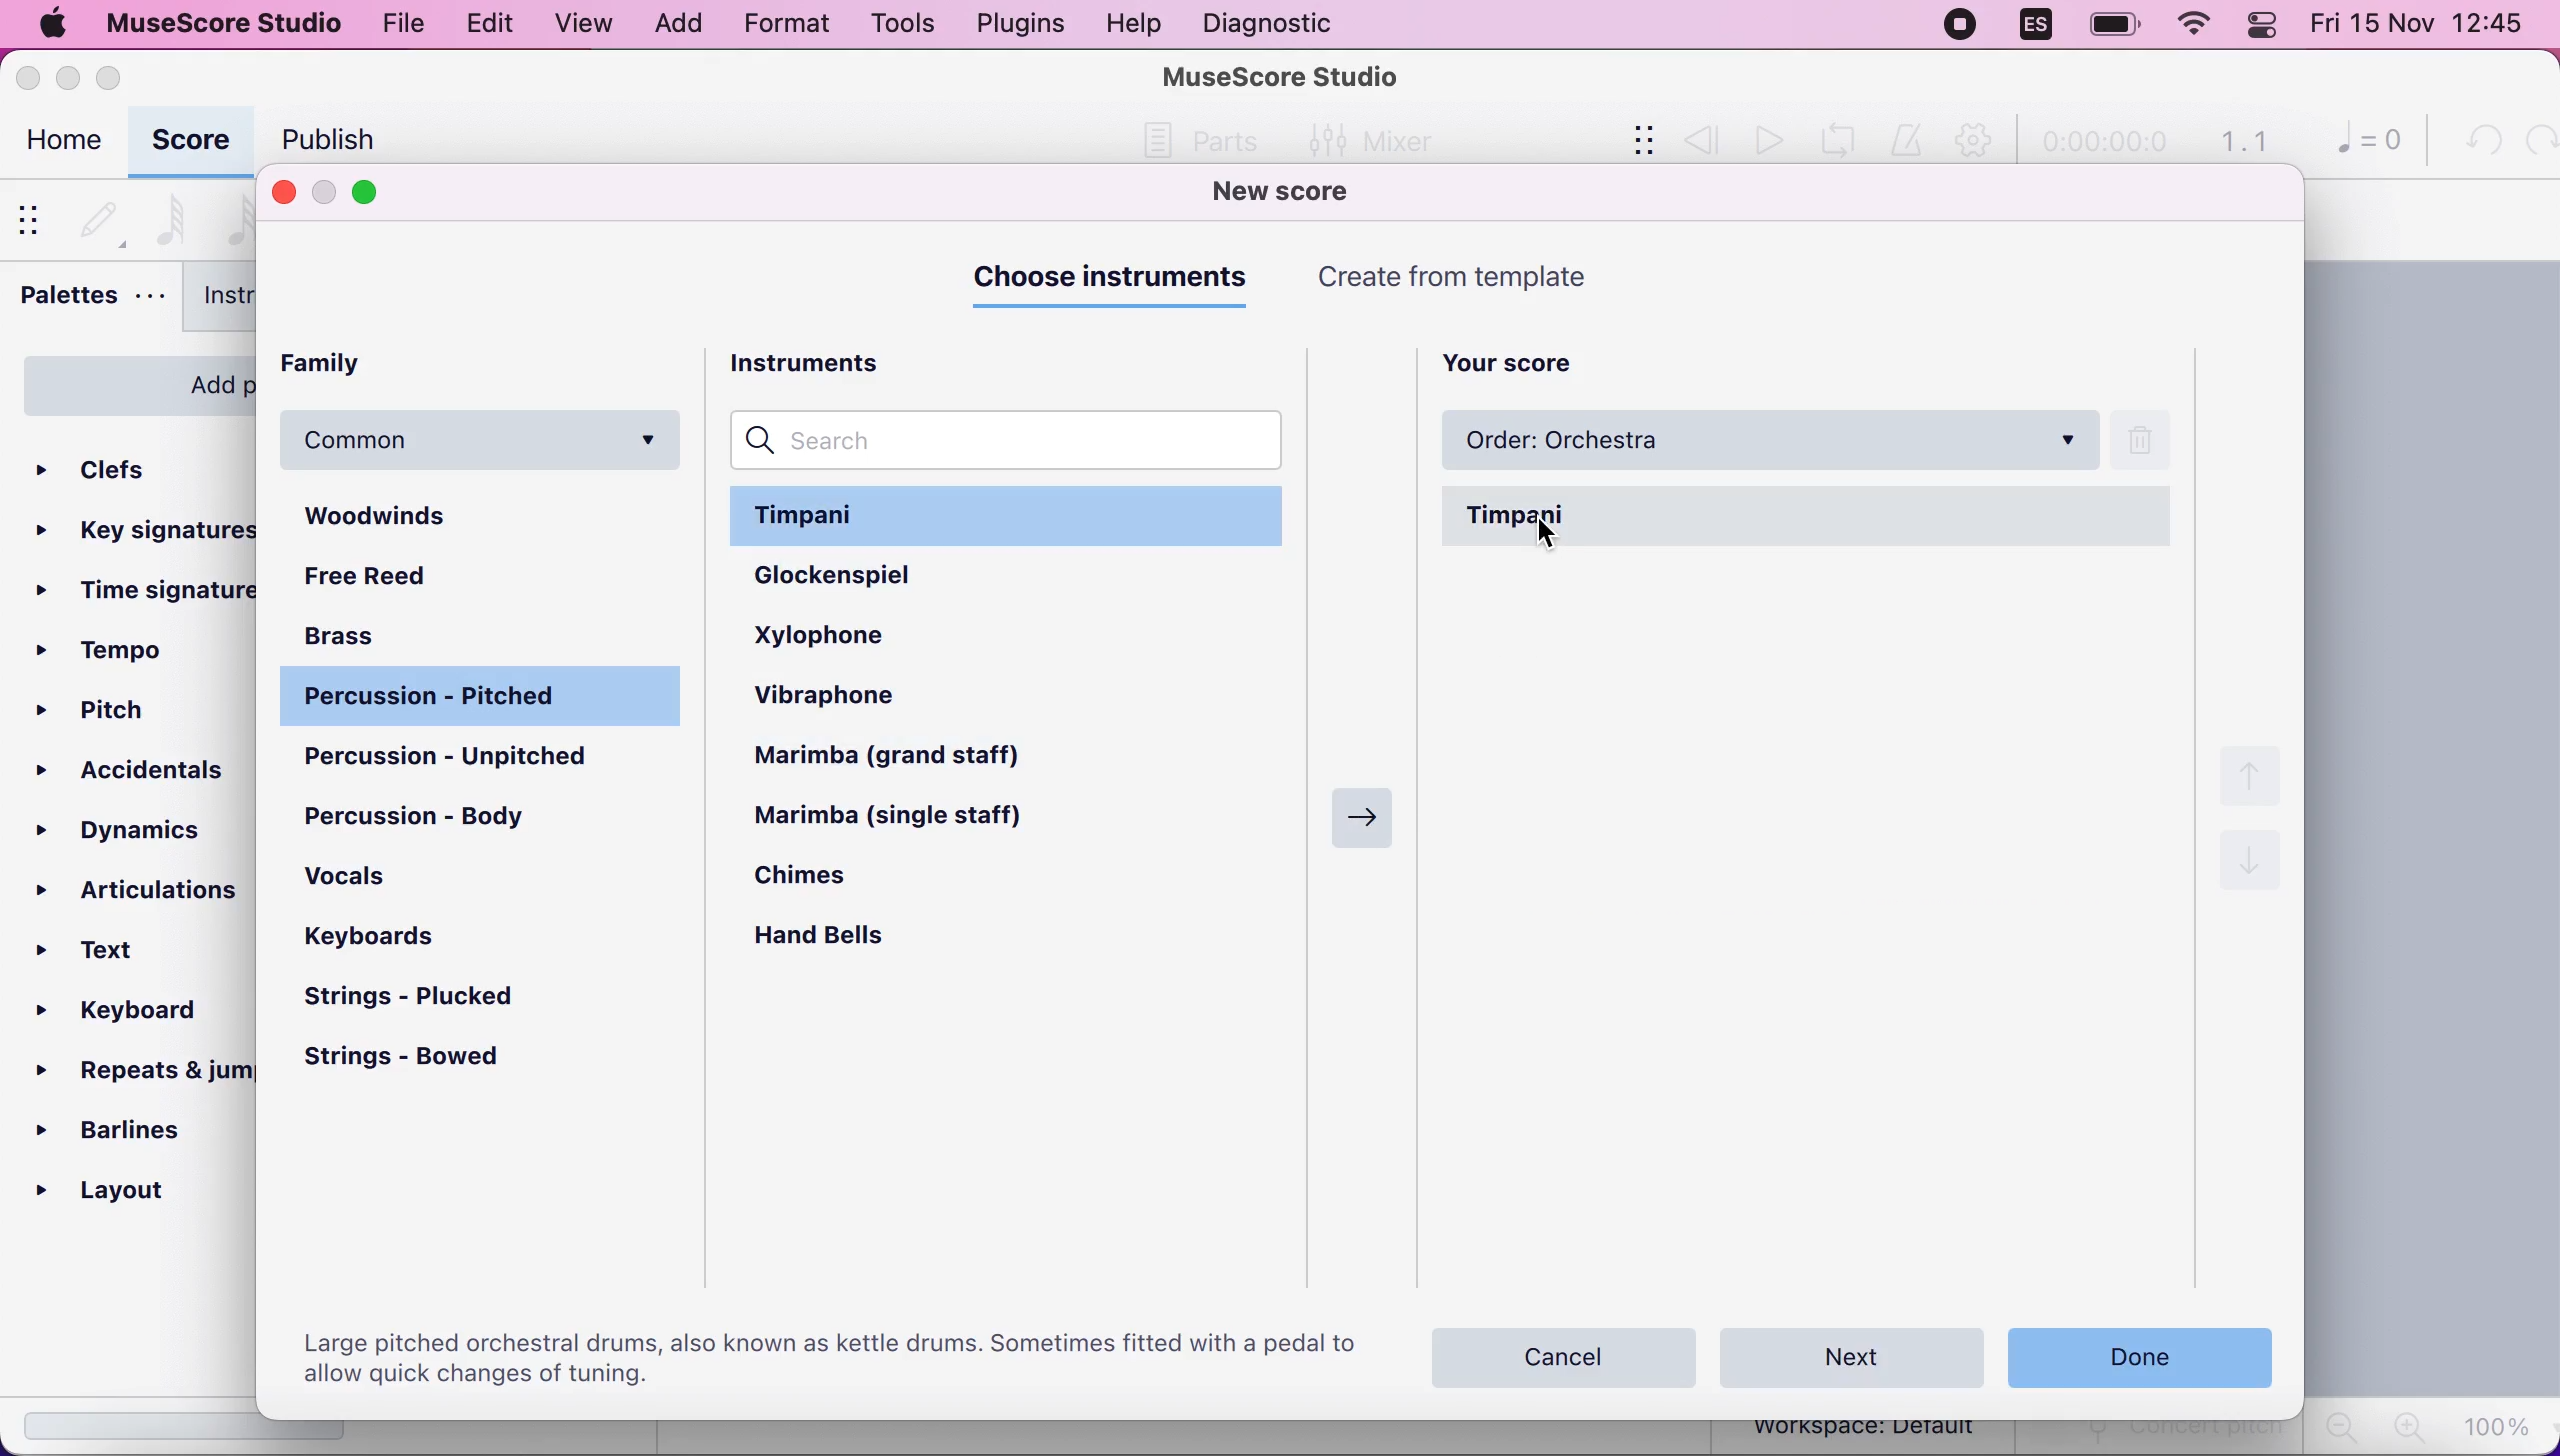 The height and width of the screenshot is (1456, 2560). What do you see at coordinates (2162, 1438) in the screenshot?
I see `concert pitch` at bounding box center [2162, 1438].